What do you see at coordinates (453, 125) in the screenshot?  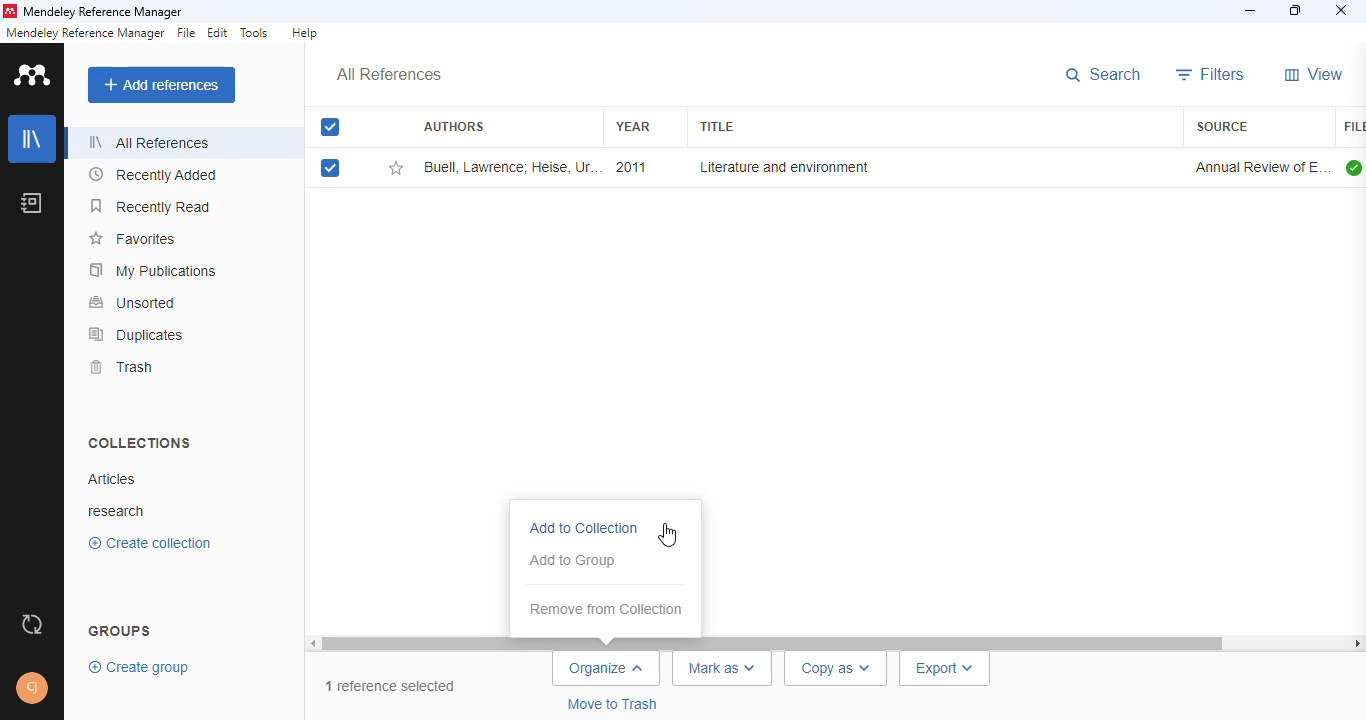 I see `authors` at bounding box center [453, 125].